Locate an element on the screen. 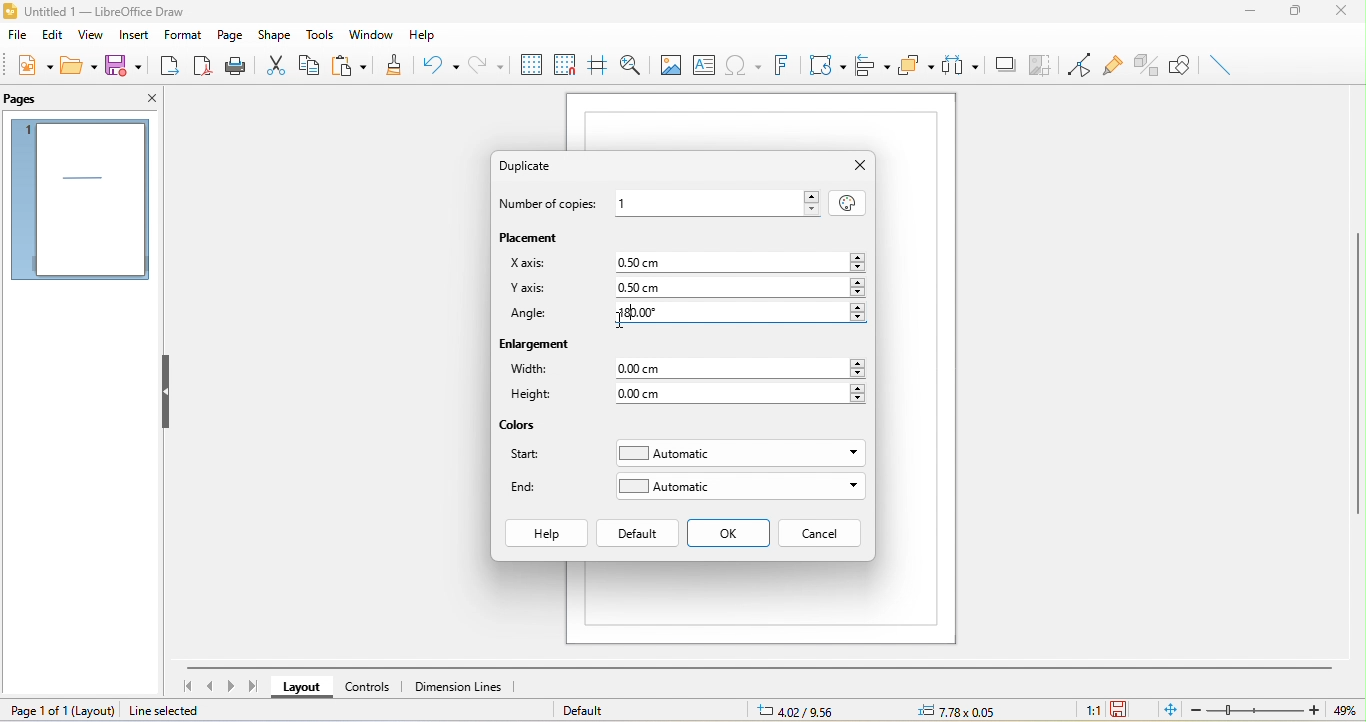  toggle extrusion is located at coordinates (1146, 65).